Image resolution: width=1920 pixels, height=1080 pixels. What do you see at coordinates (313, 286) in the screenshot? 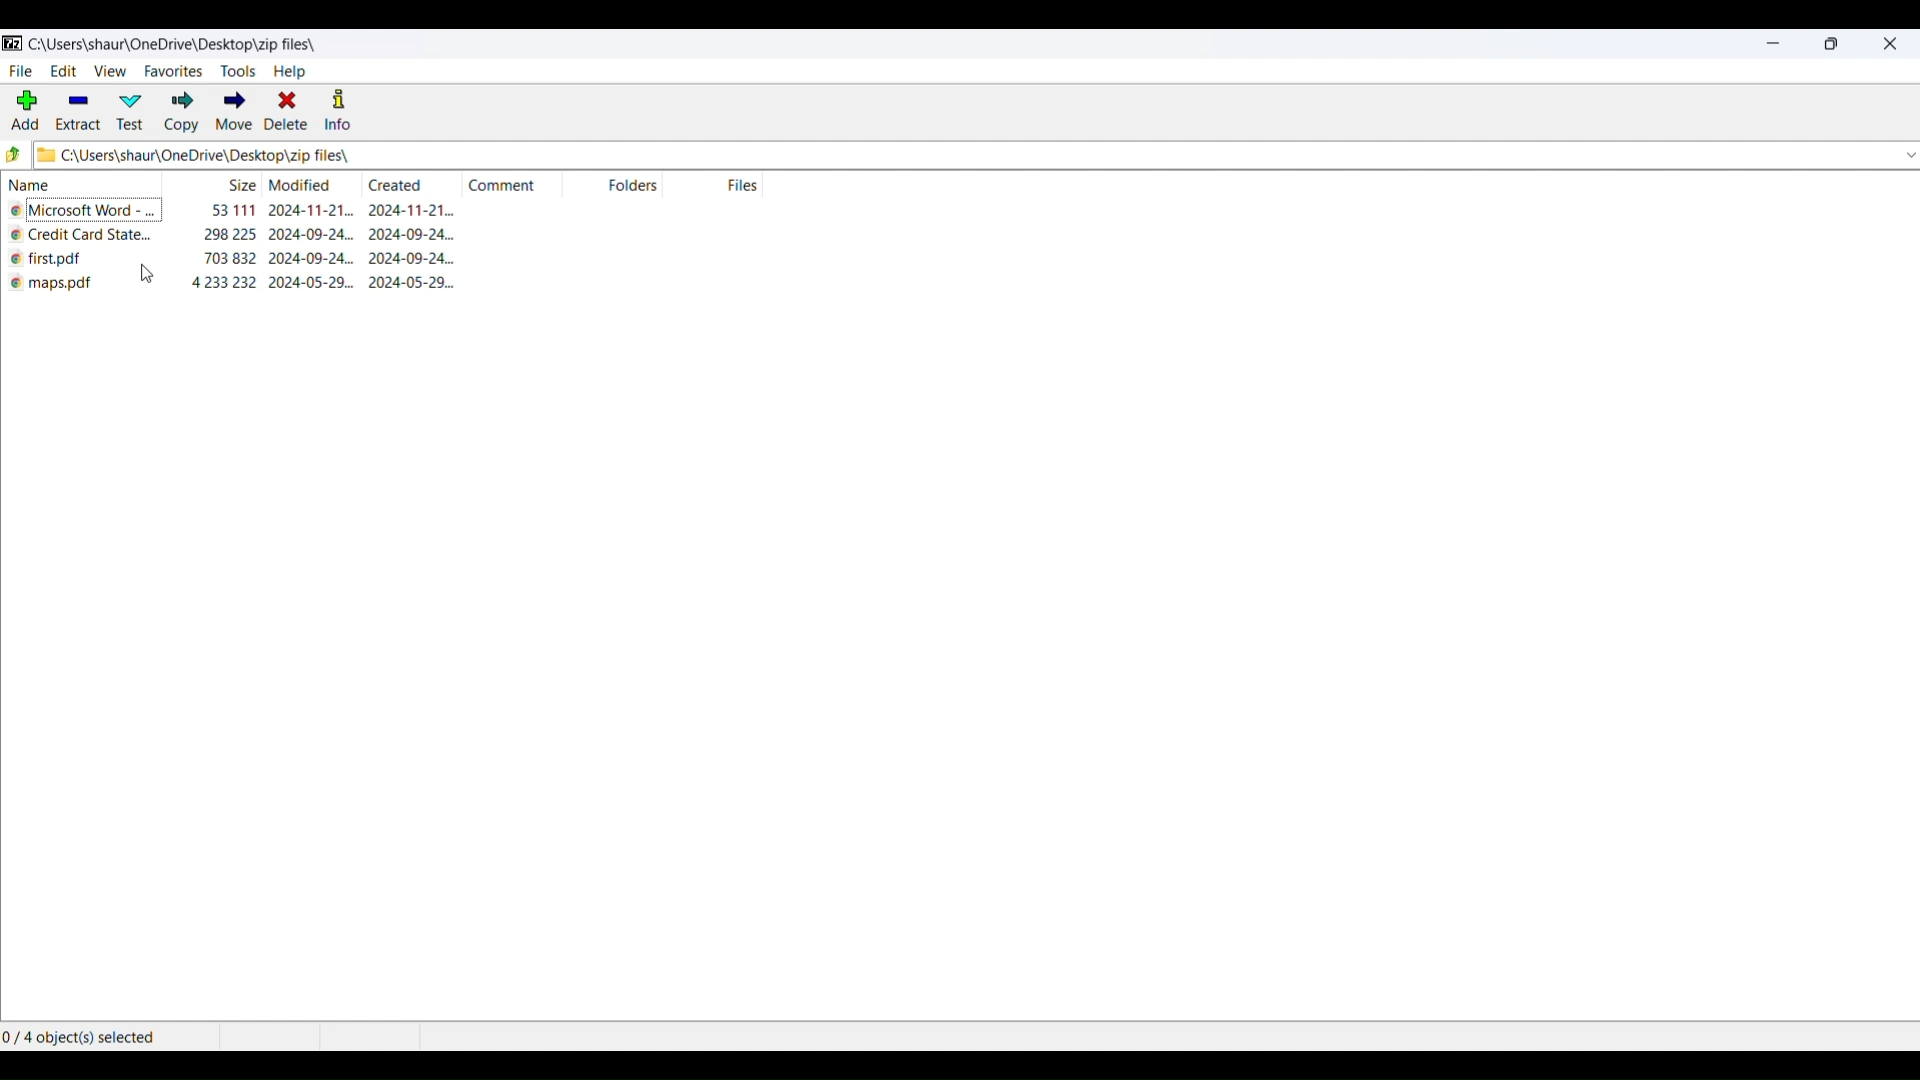
I see `file modification date` at bounding box center [313, 286].